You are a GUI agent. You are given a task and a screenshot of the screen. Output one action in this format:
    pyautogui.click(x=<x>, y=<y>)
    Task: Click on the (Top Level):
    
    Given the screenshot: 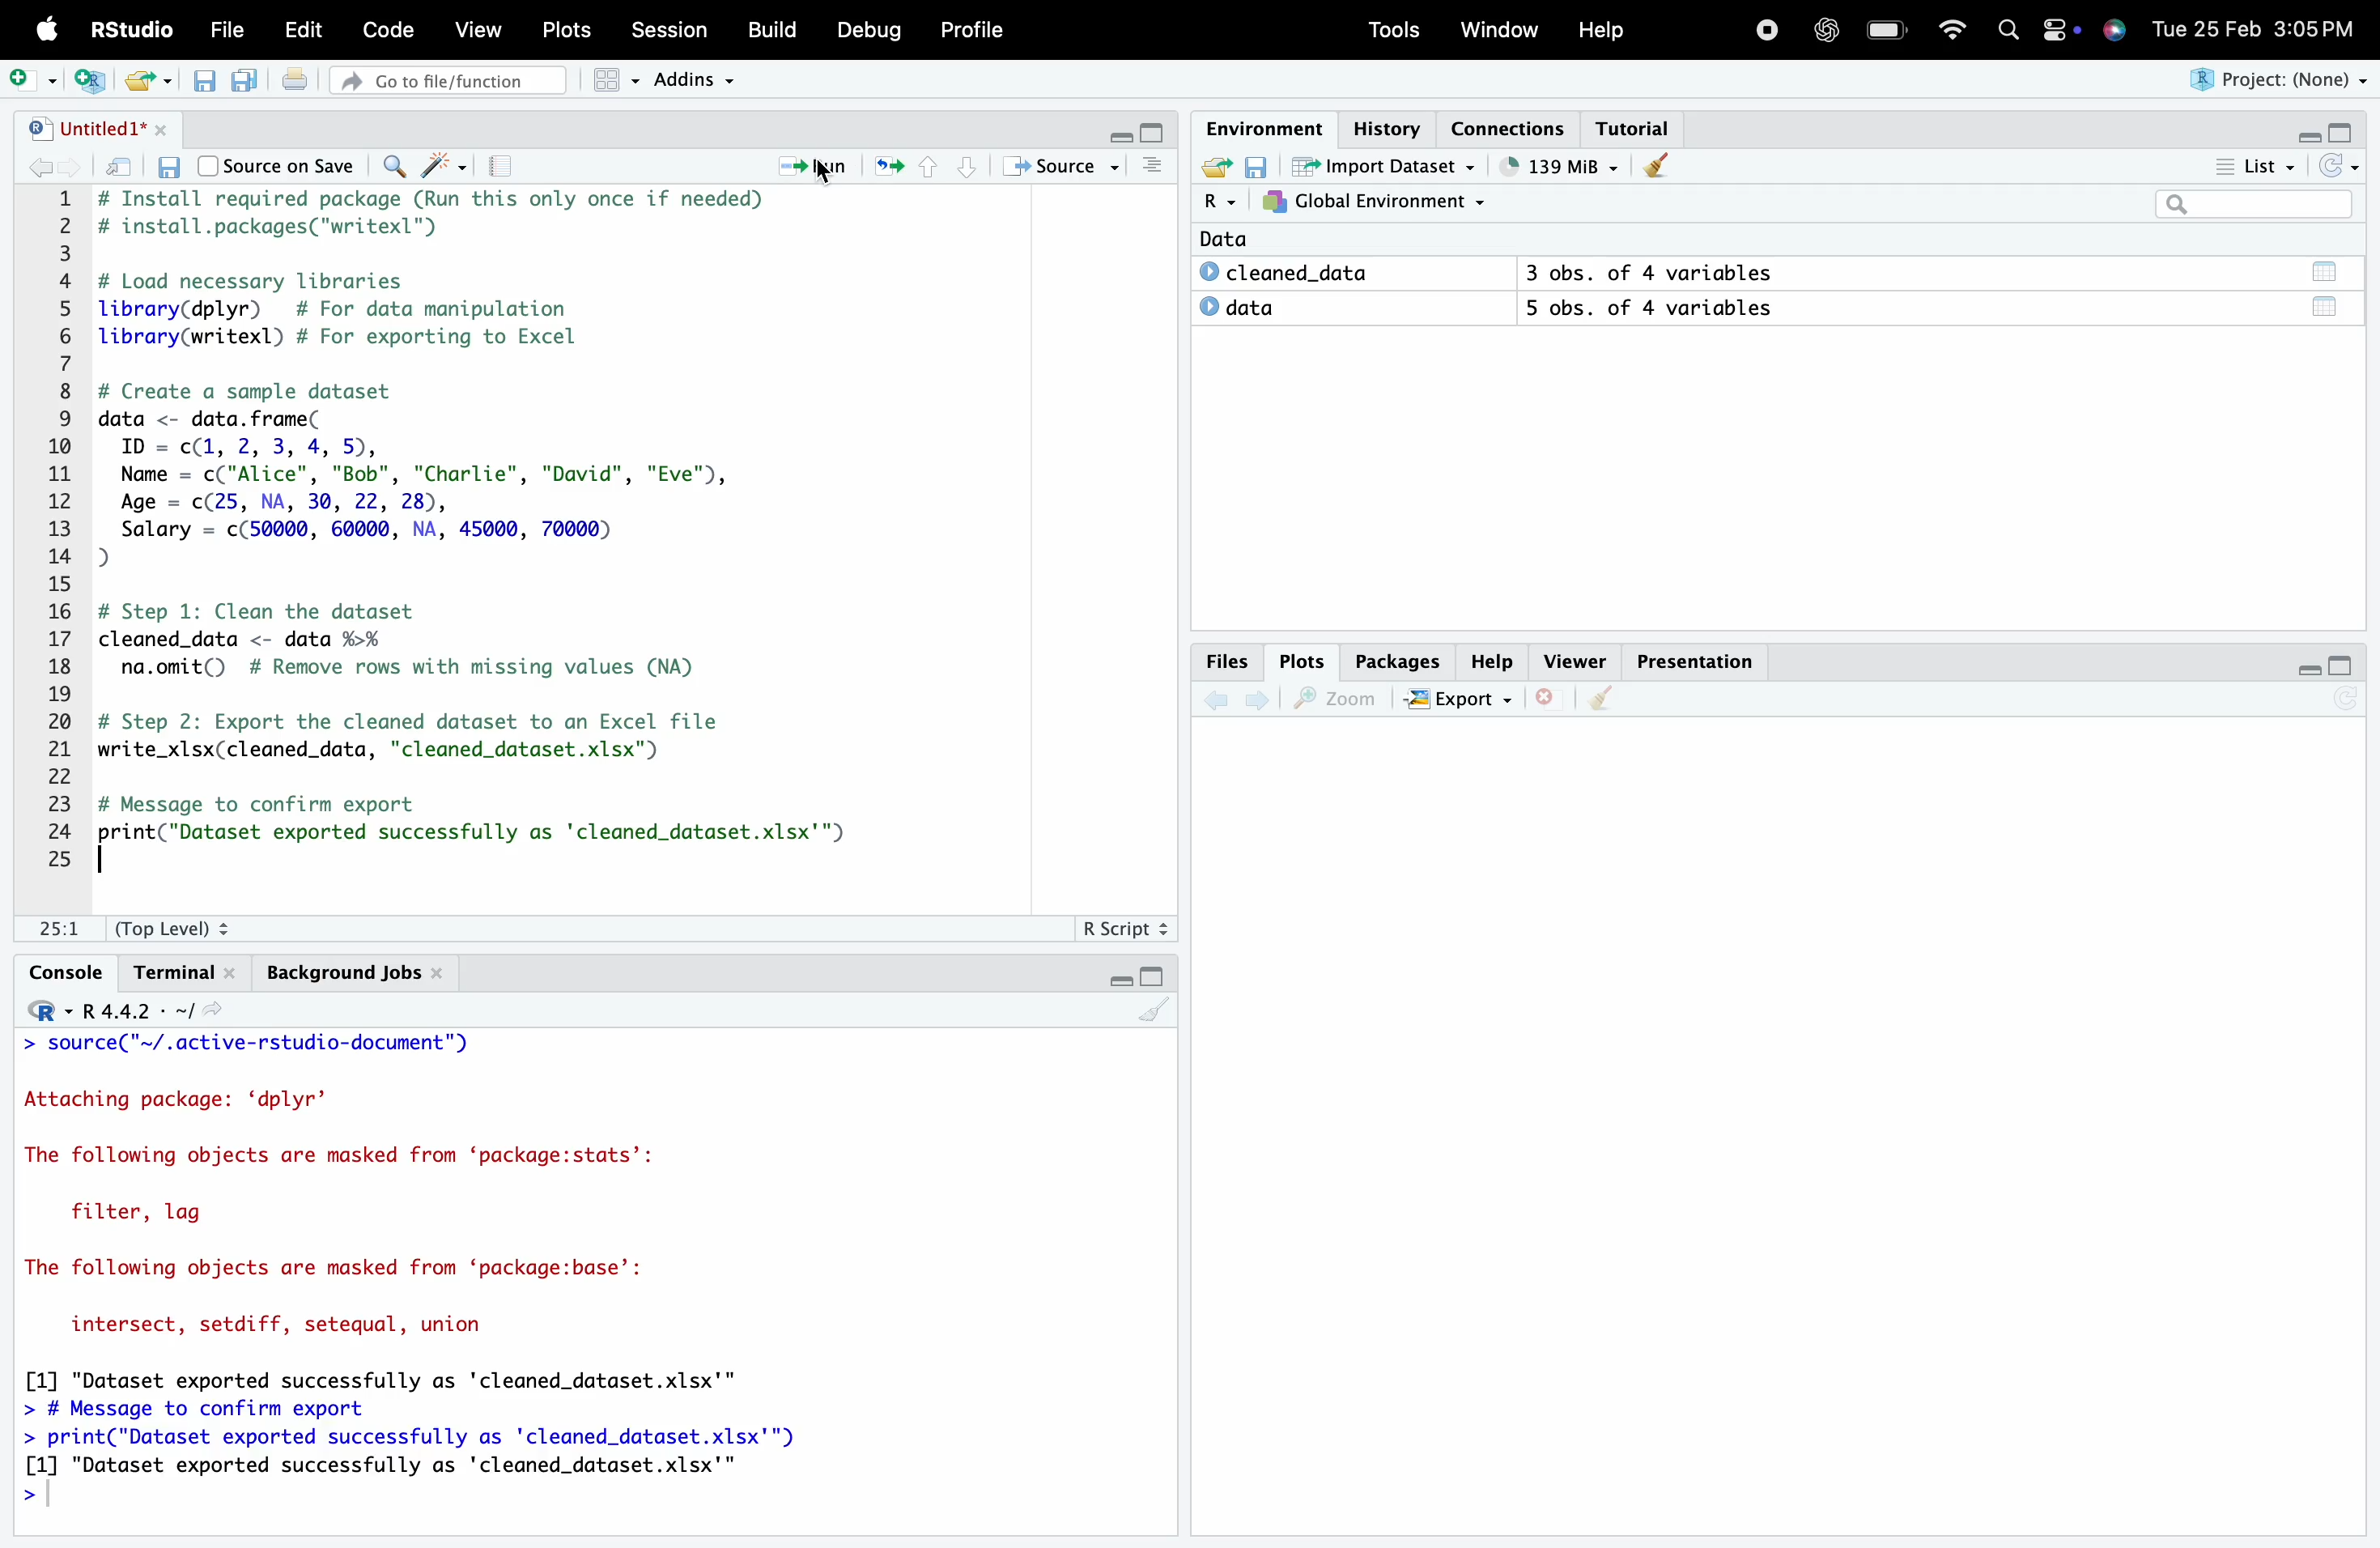 What is the action you would take?
    pyautogui.click(x=174, y=924)
    